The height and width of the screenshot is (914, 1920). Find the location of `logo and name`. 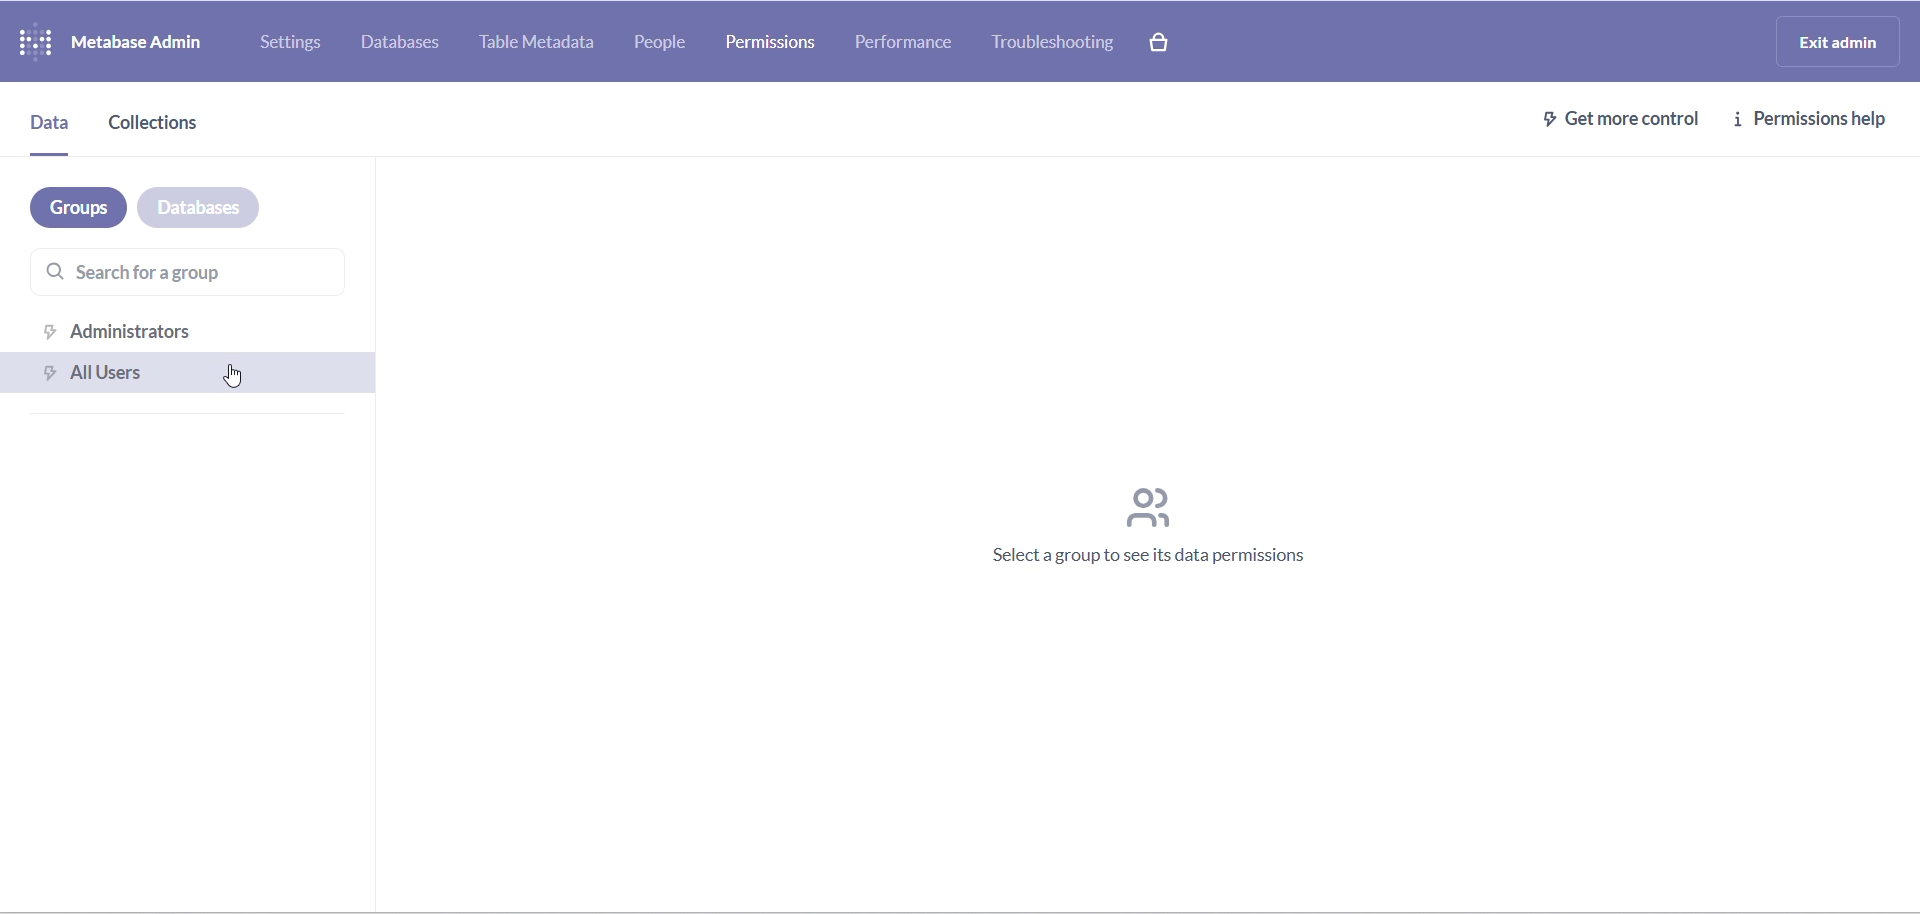

logo and name is located at coordinates (116, 40).